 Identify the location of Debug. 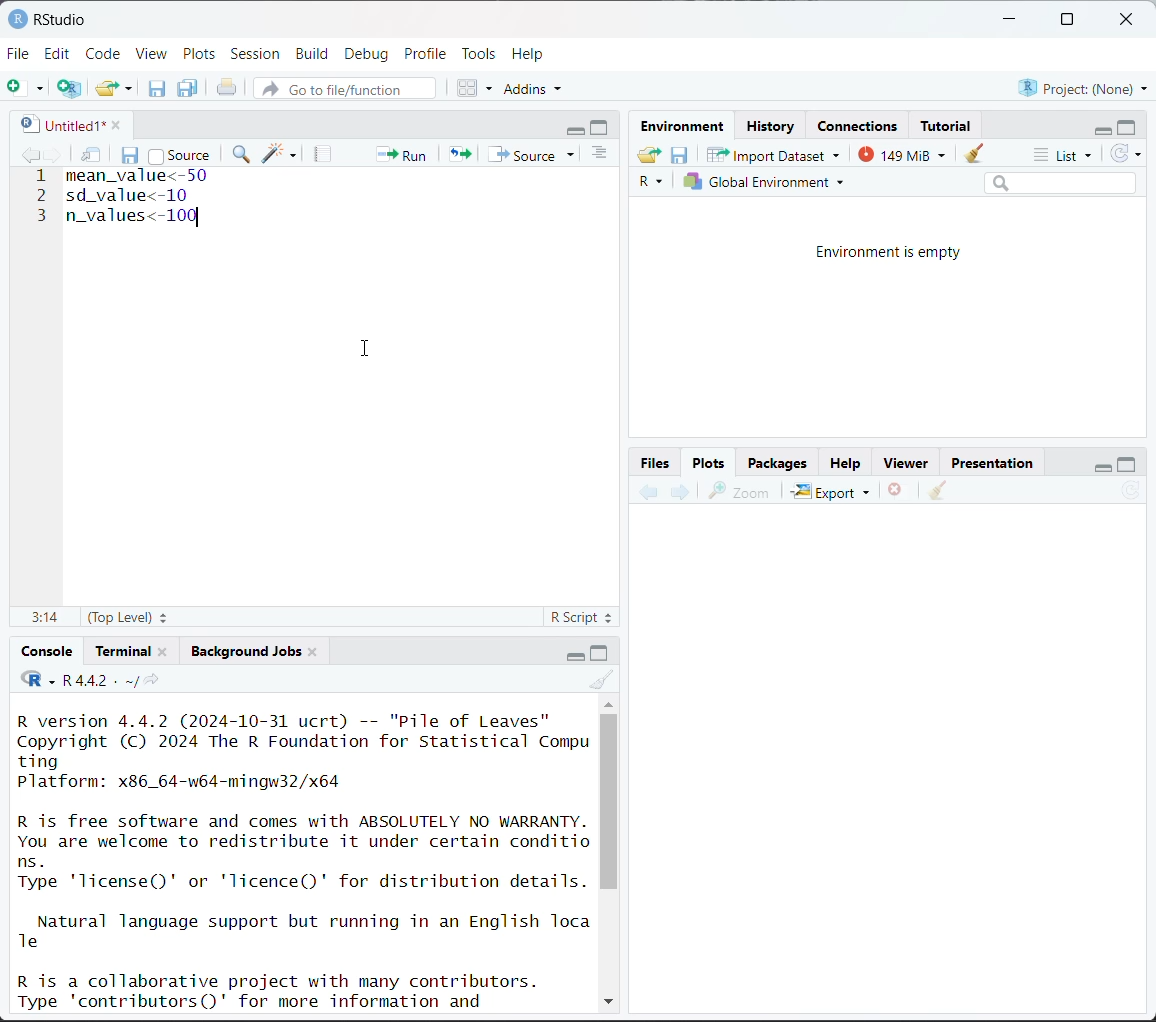
(366, 54).